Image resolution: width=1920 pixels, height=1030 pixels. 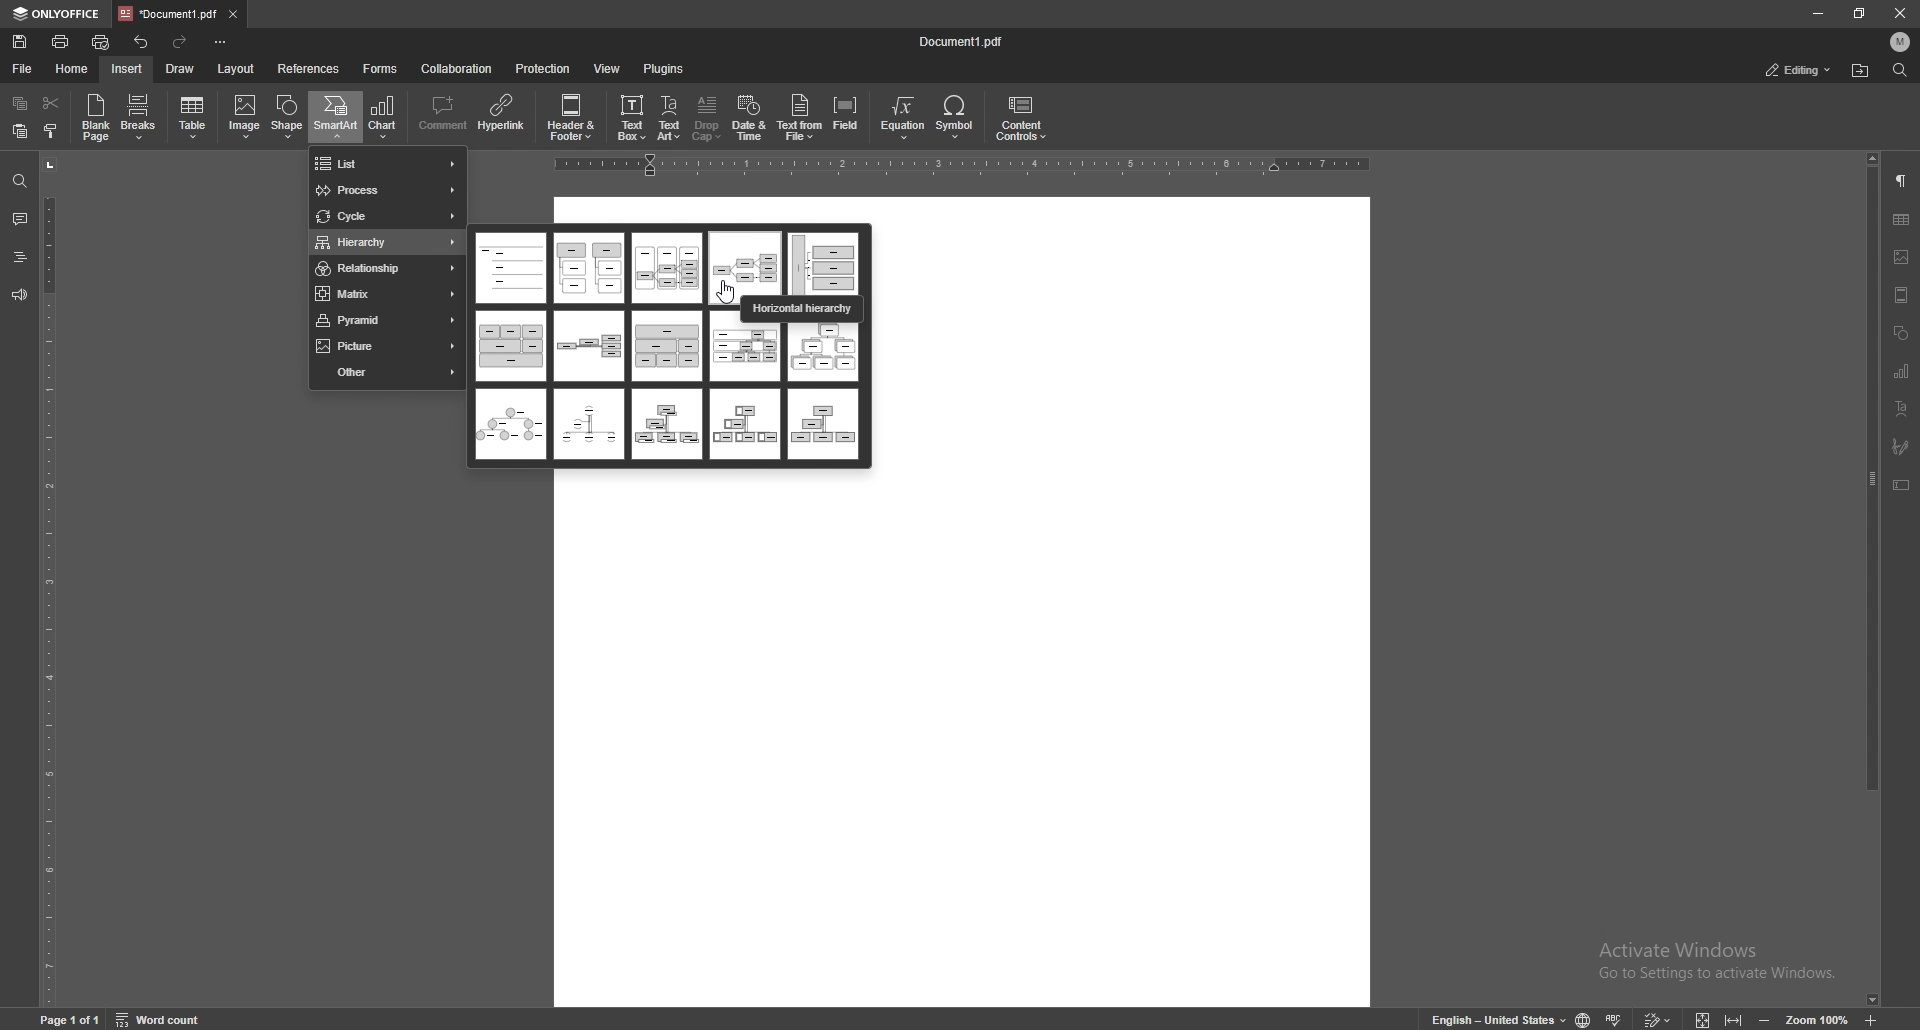 What do you see at coordinates (381, 69) in the screenshot?
I see `forms` at bounding box center [381, 69].